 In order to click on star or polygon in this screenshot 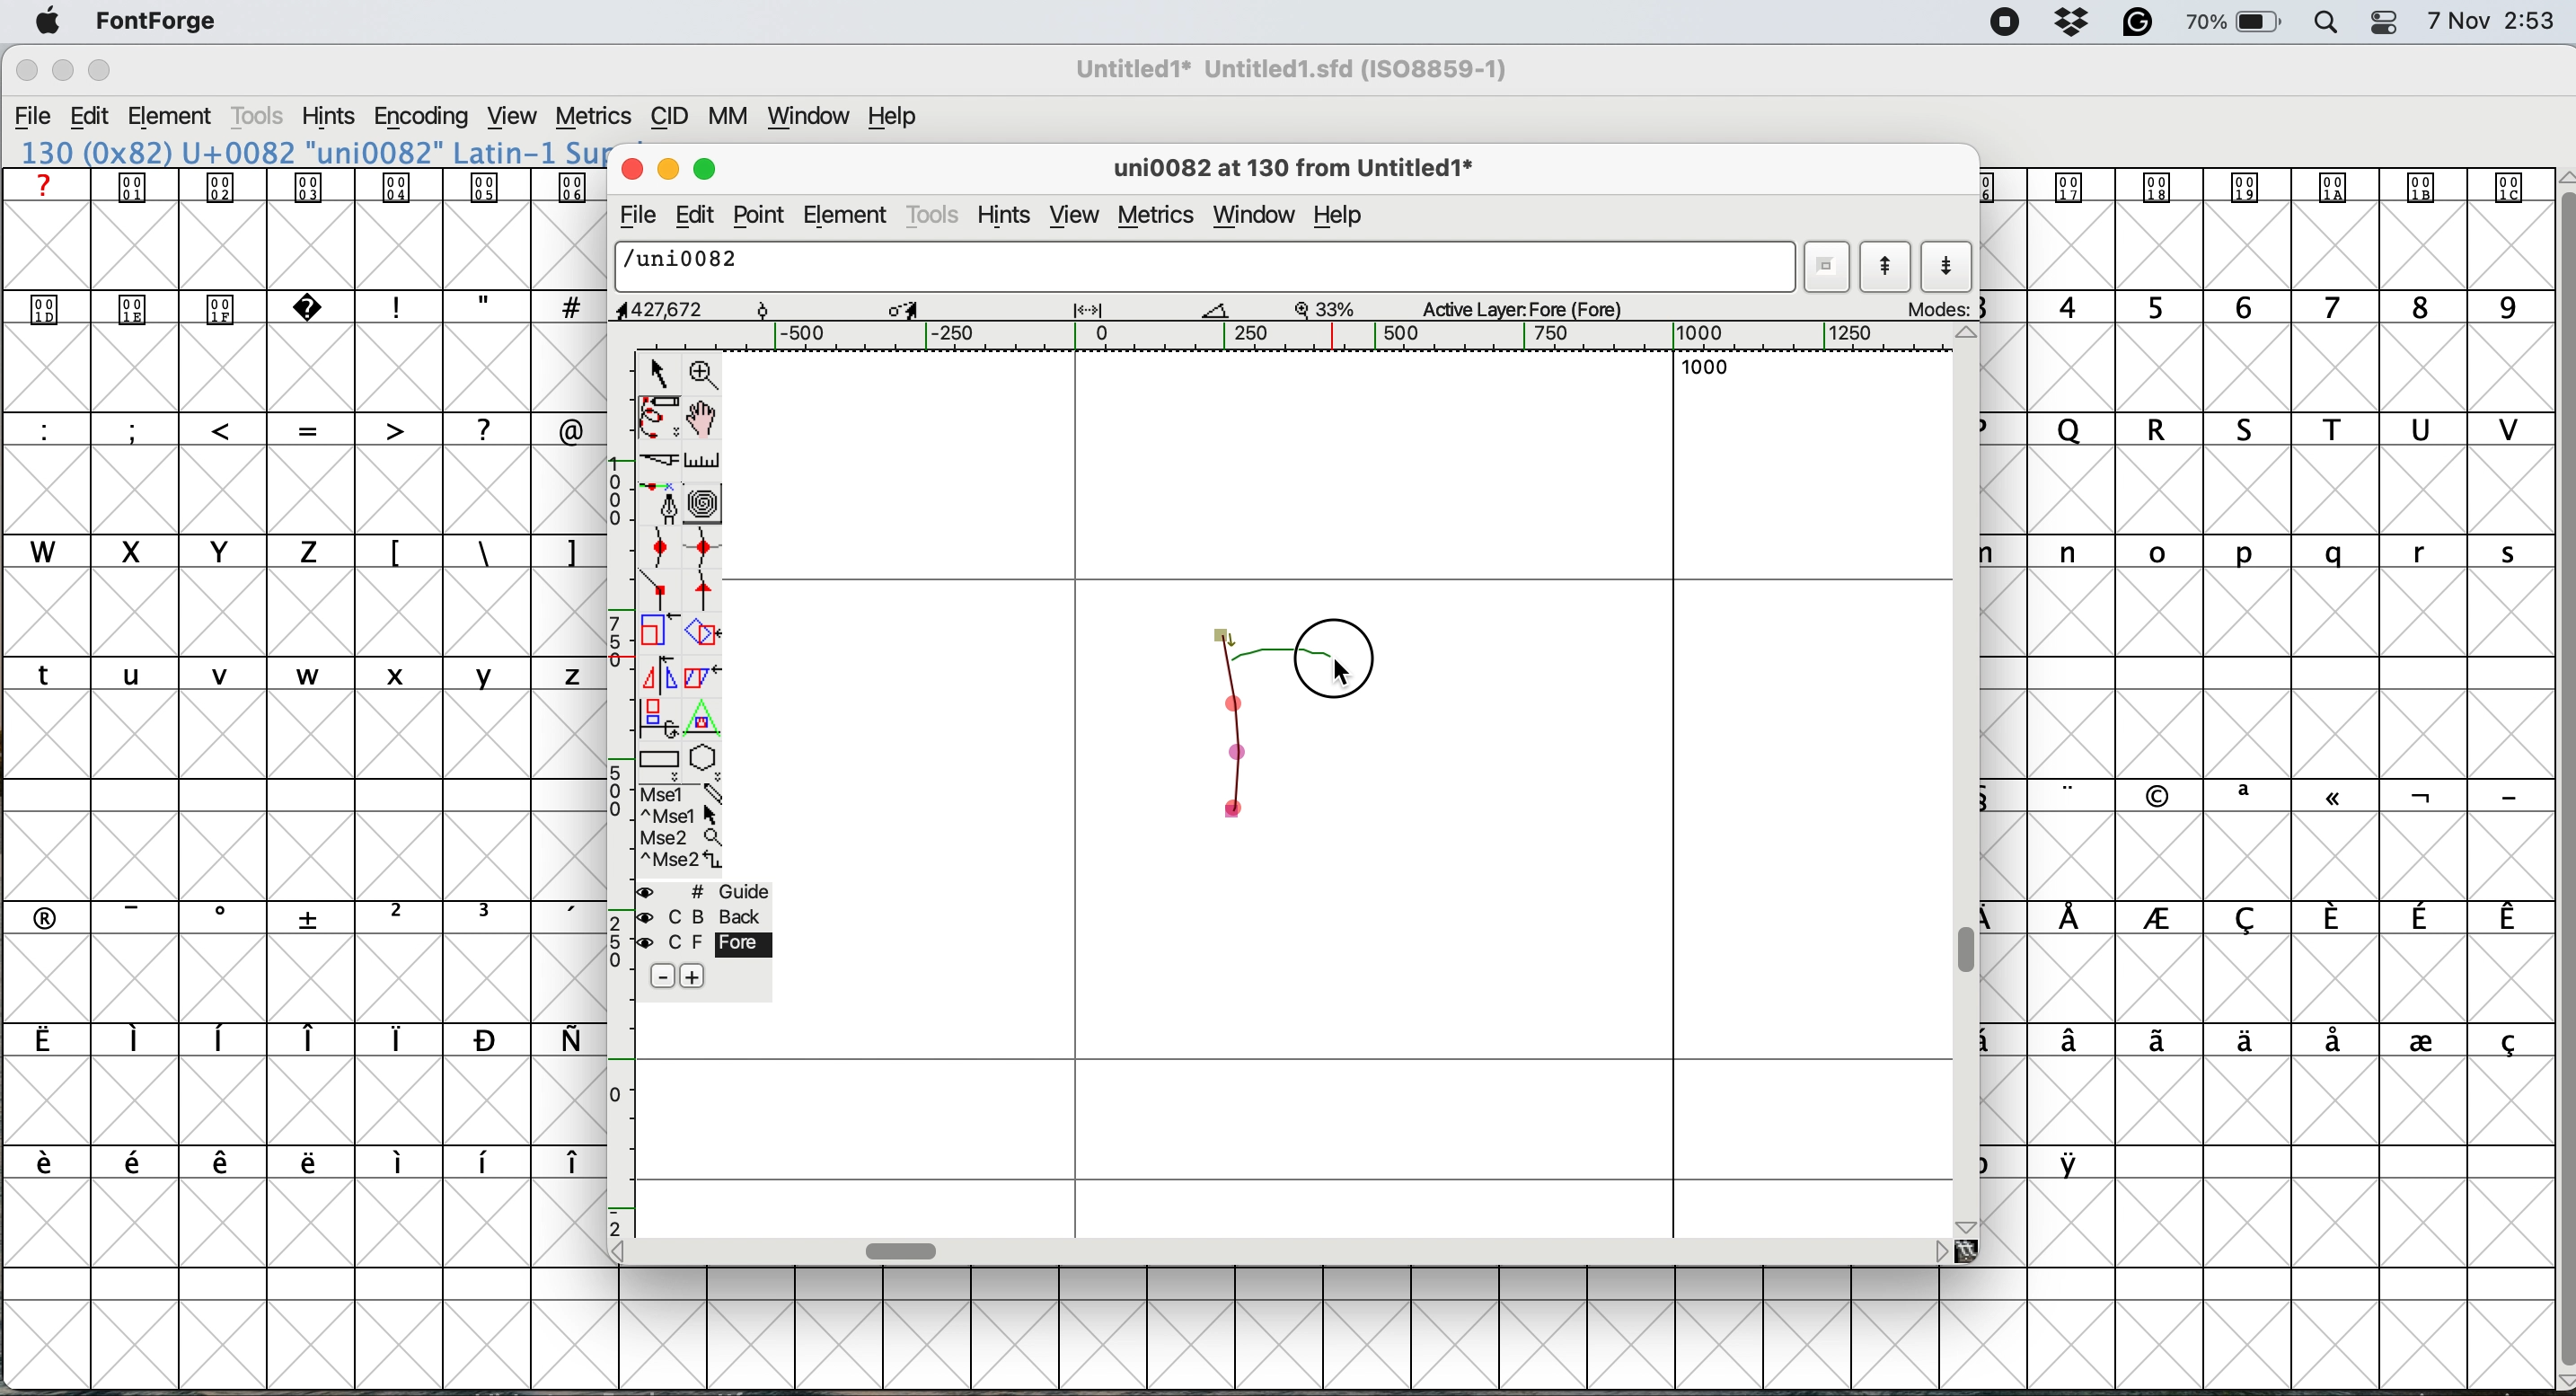, I will do `click(703, 762)`.